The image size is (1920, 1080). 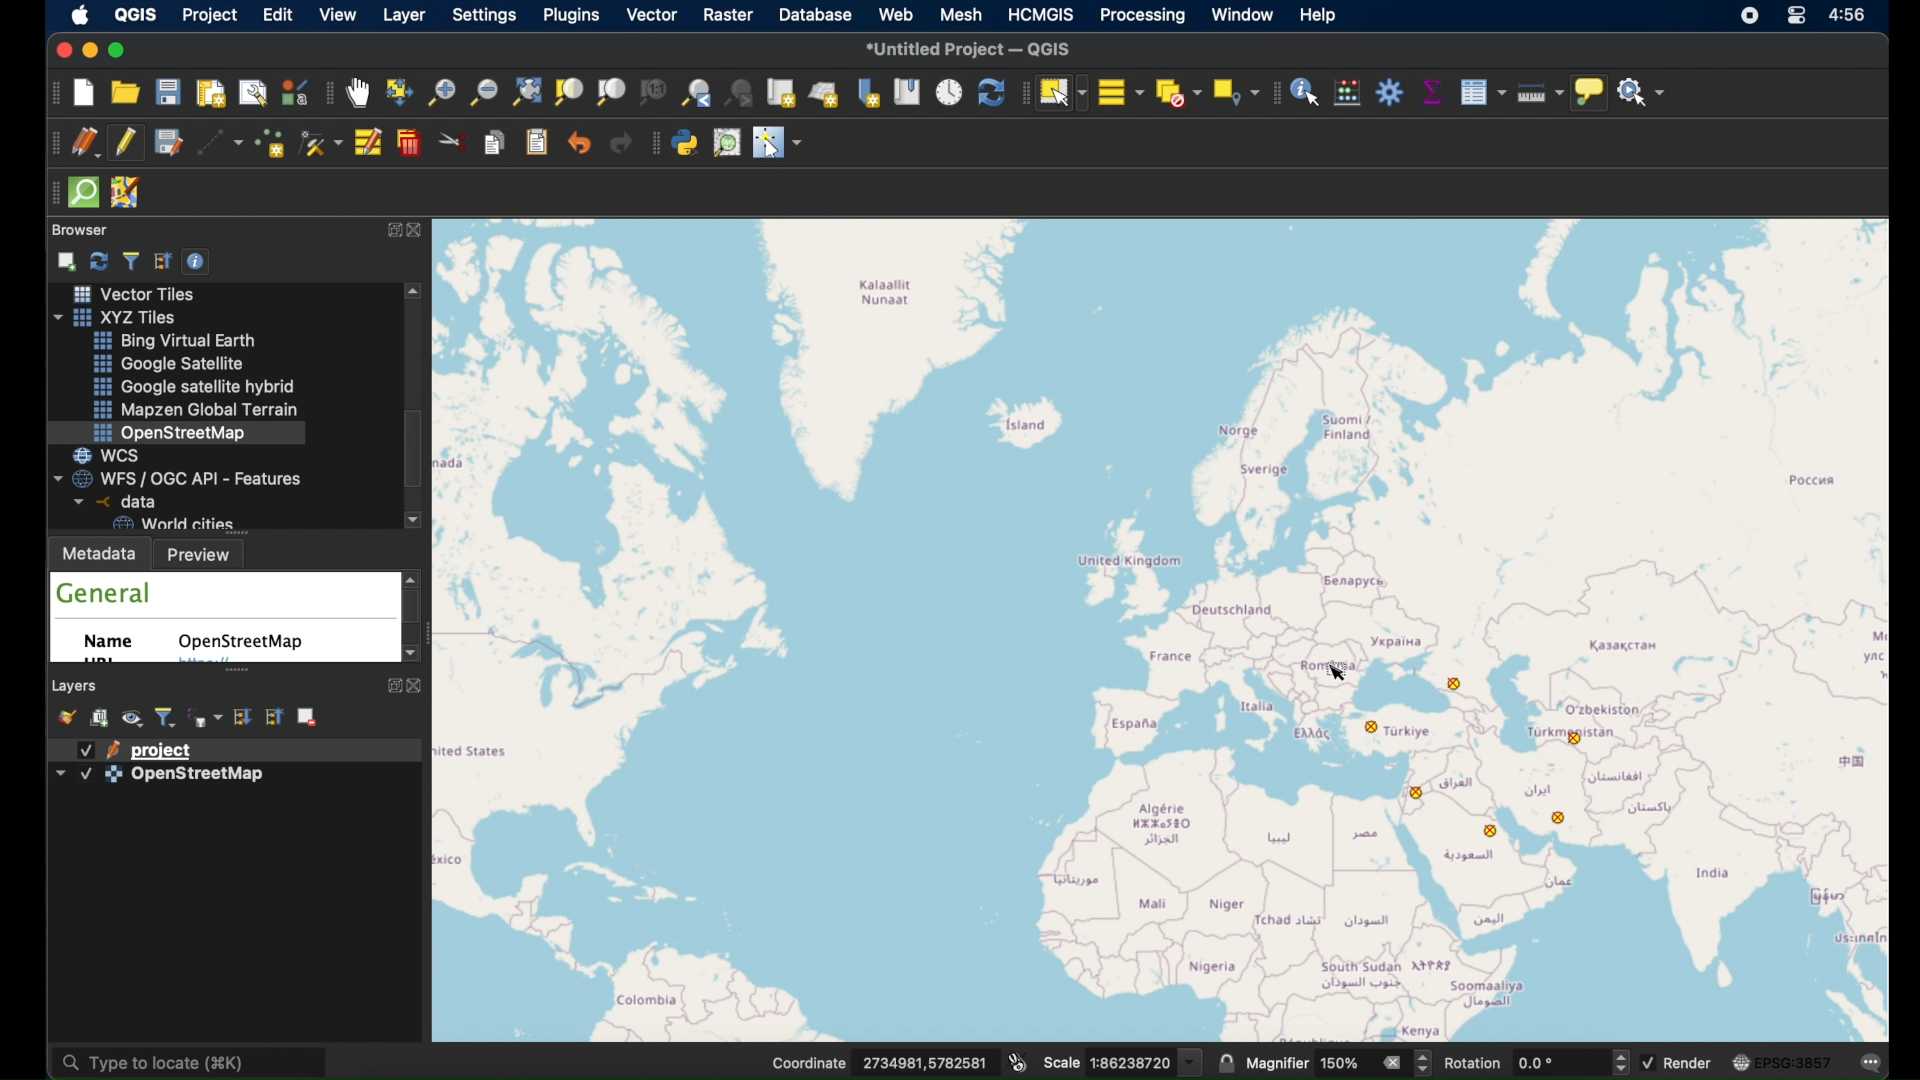 I want to click on point. feature, so click(x=1580, y=739).